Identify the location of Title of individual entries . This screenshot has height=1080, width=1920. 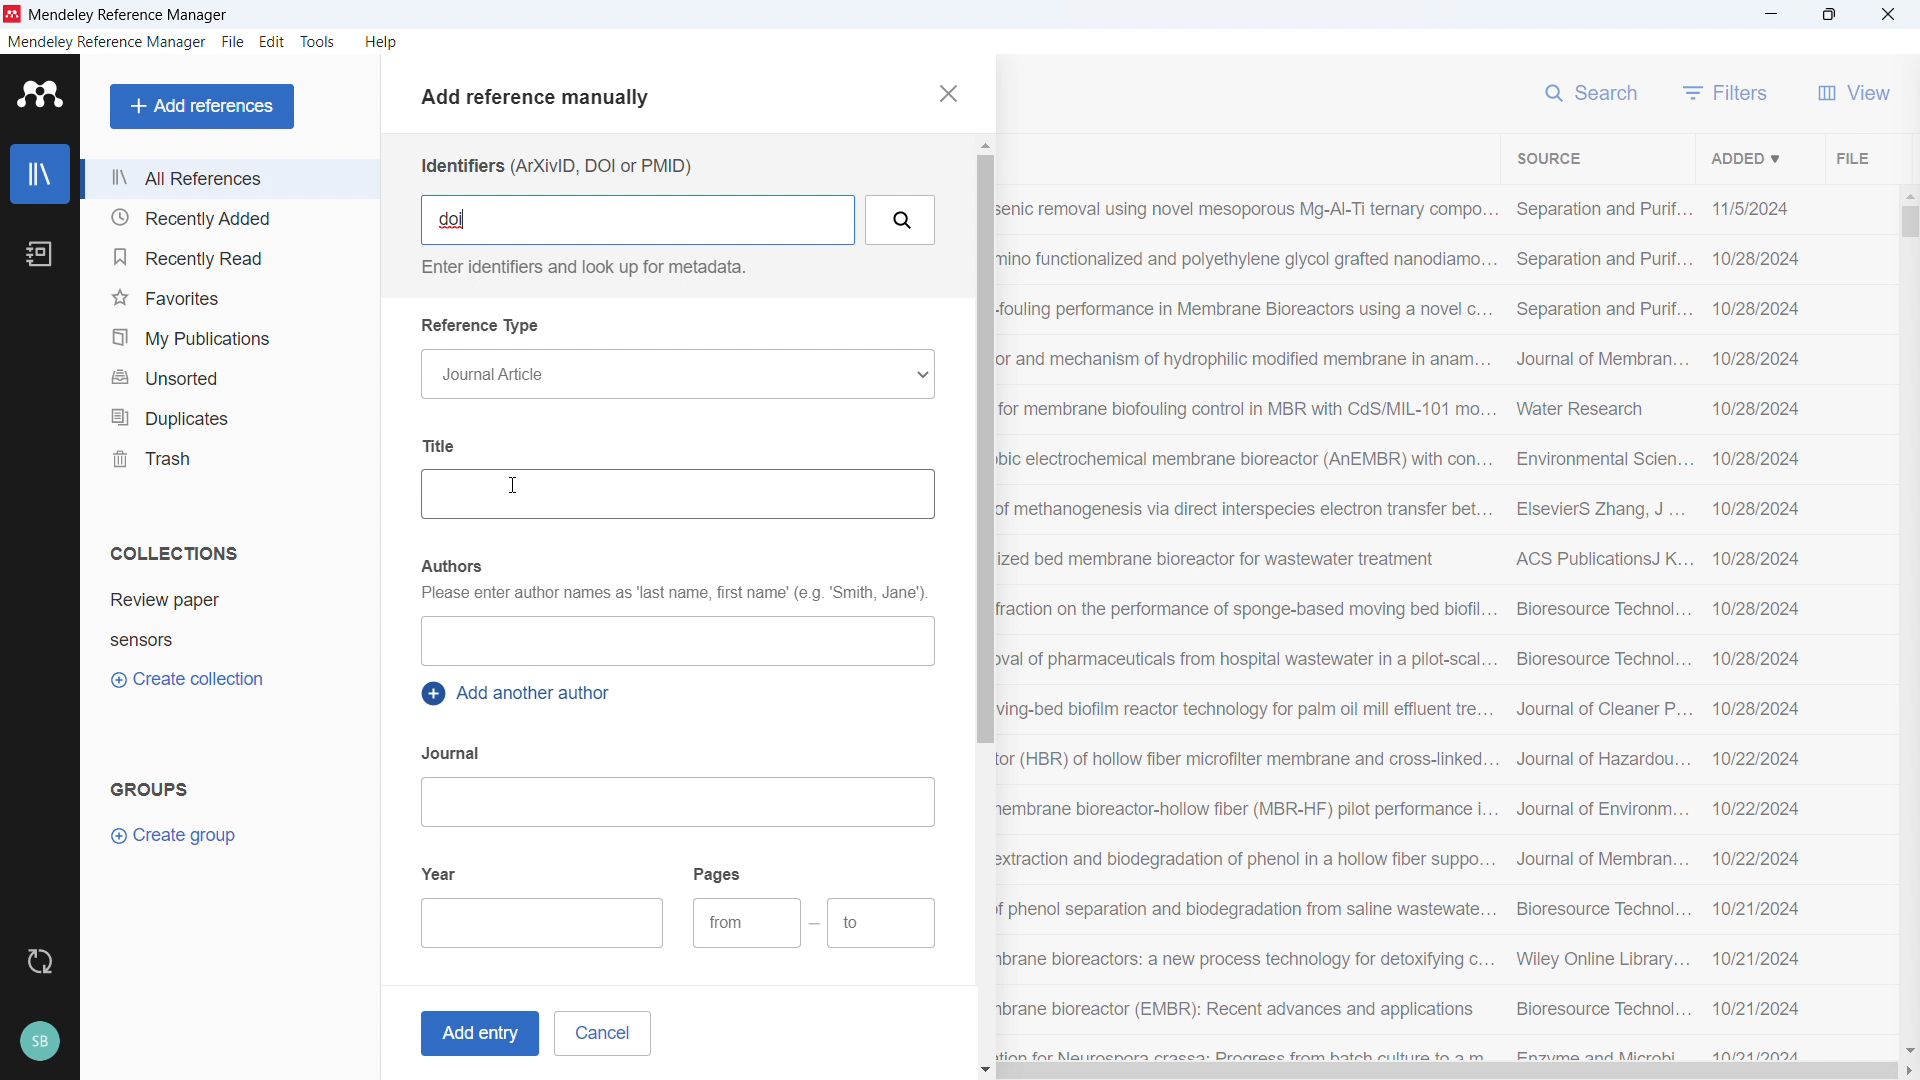
(1247, 626).